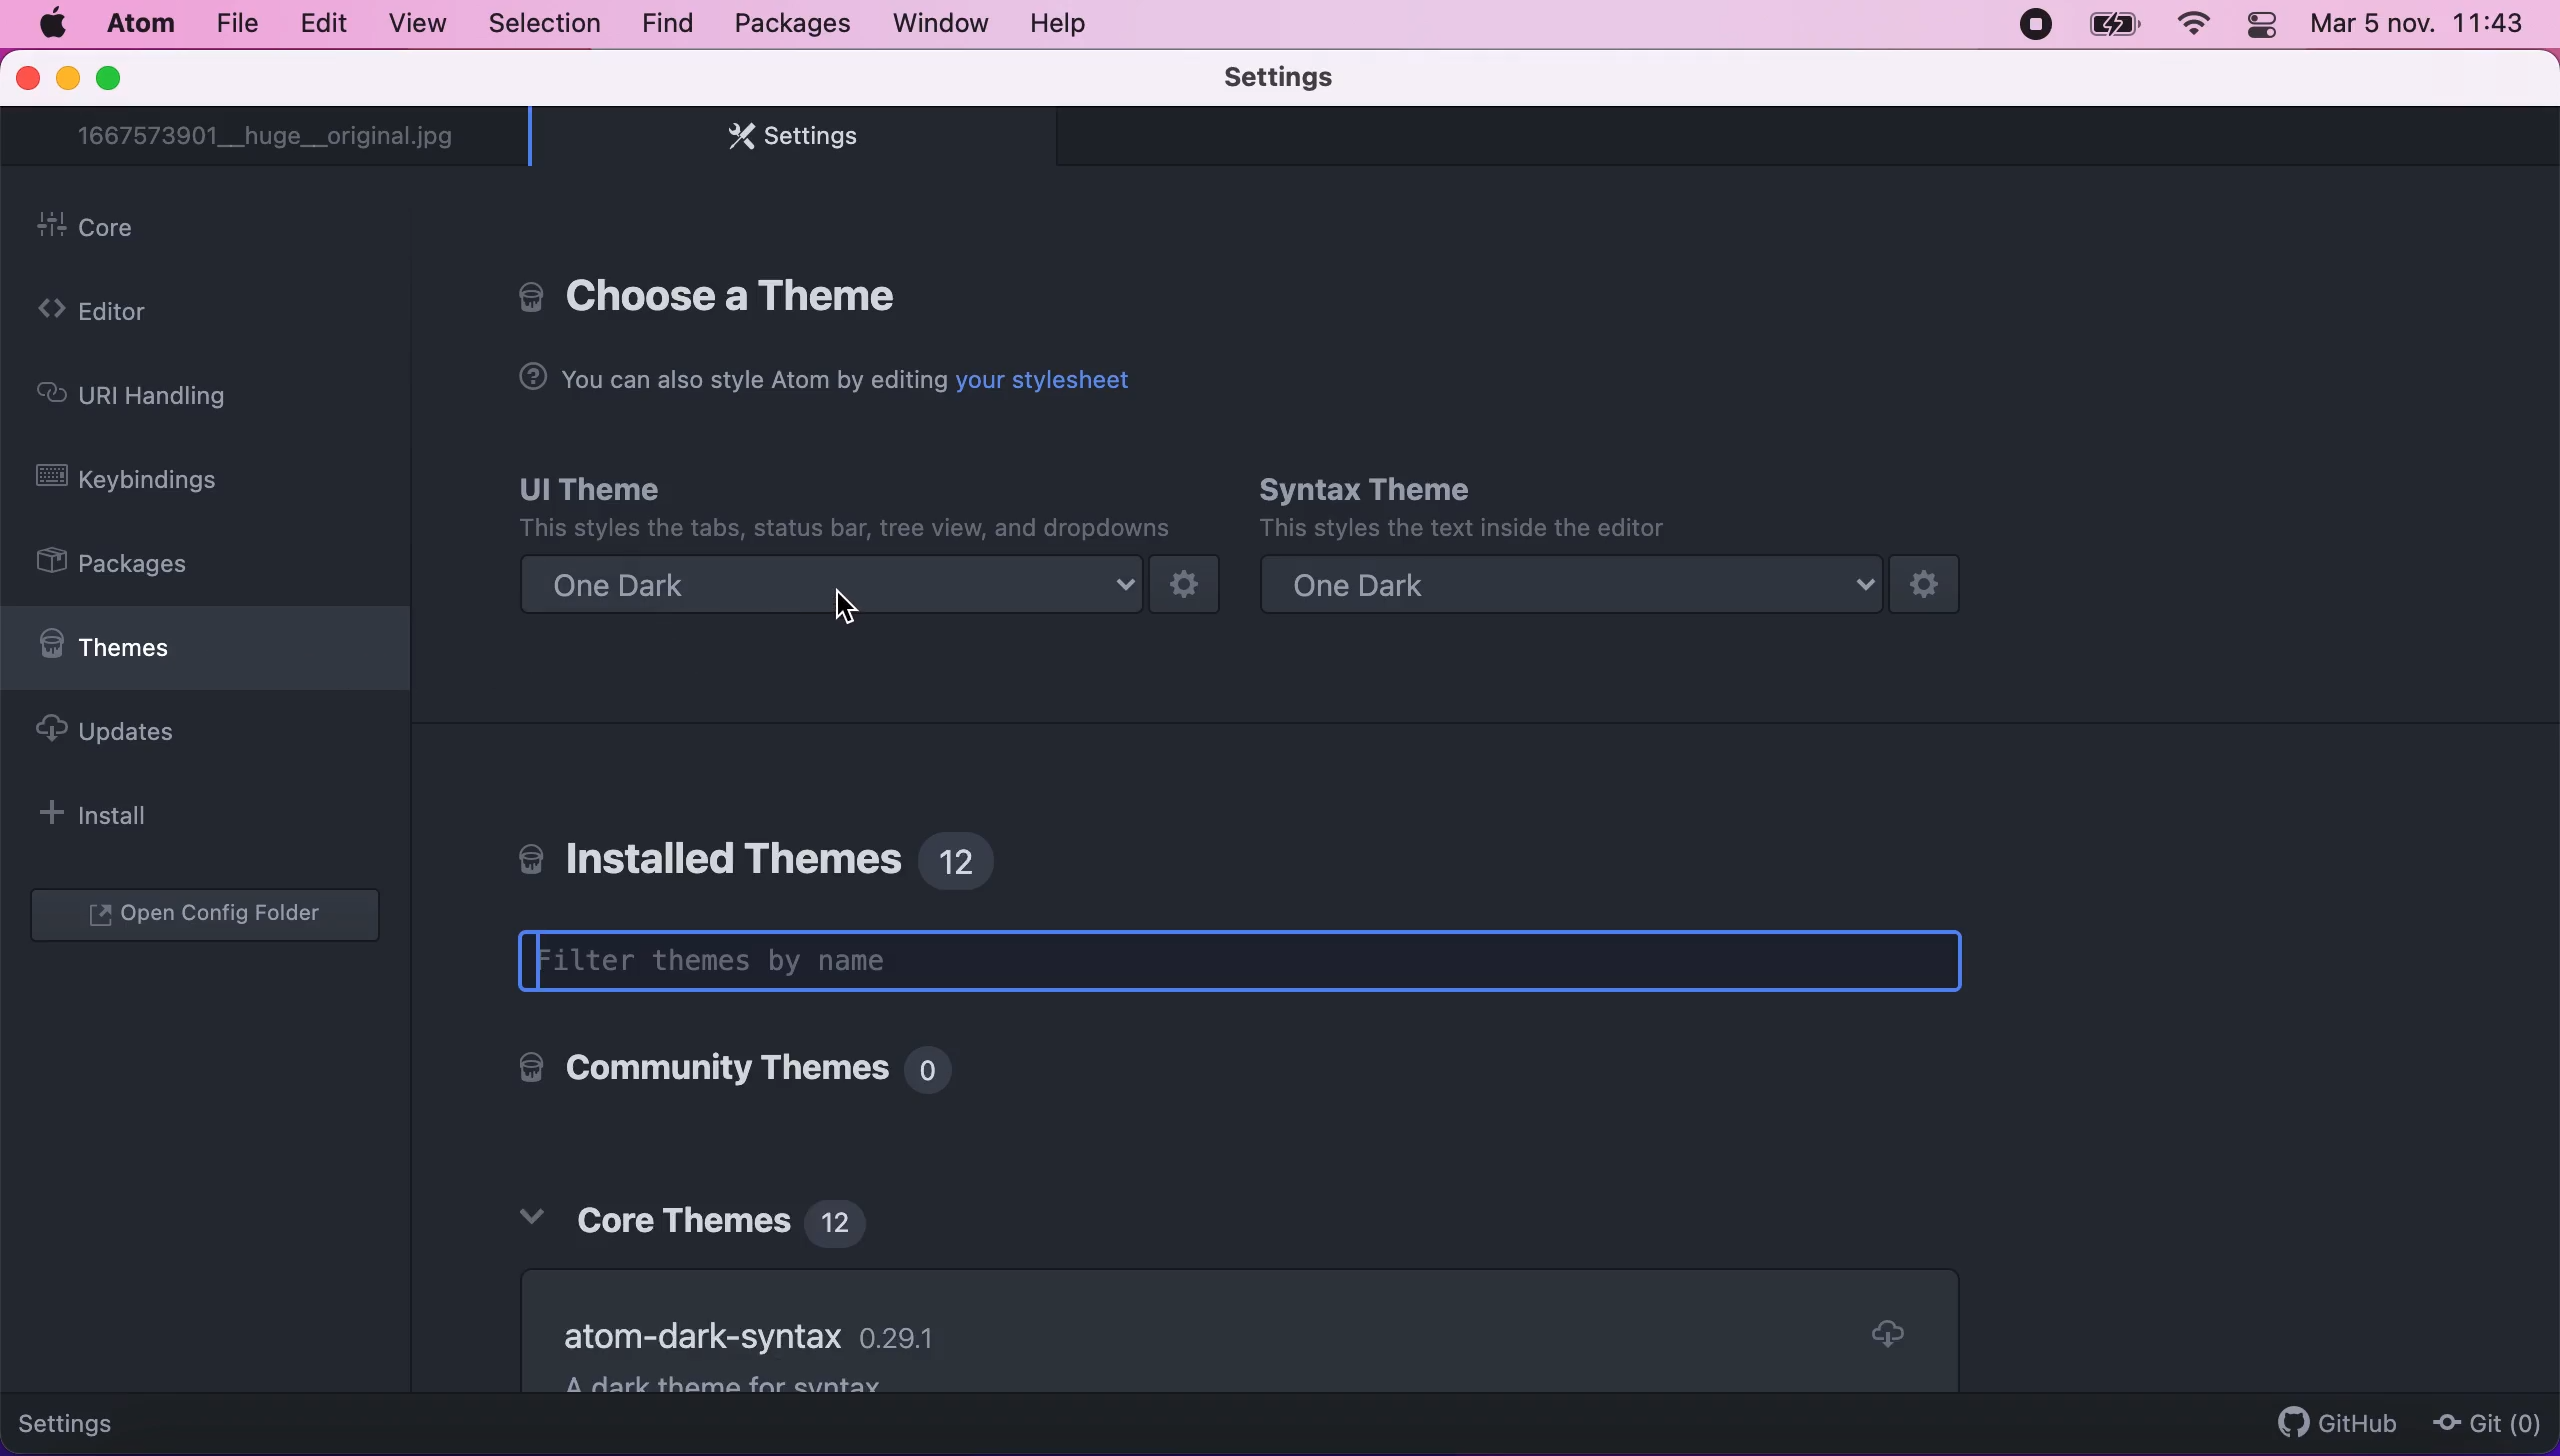 The width and height of the screenshot is (2560, 1456). Describe the element at coordinates (707, 1213) in the screenshot. I see `core themes` at that location.